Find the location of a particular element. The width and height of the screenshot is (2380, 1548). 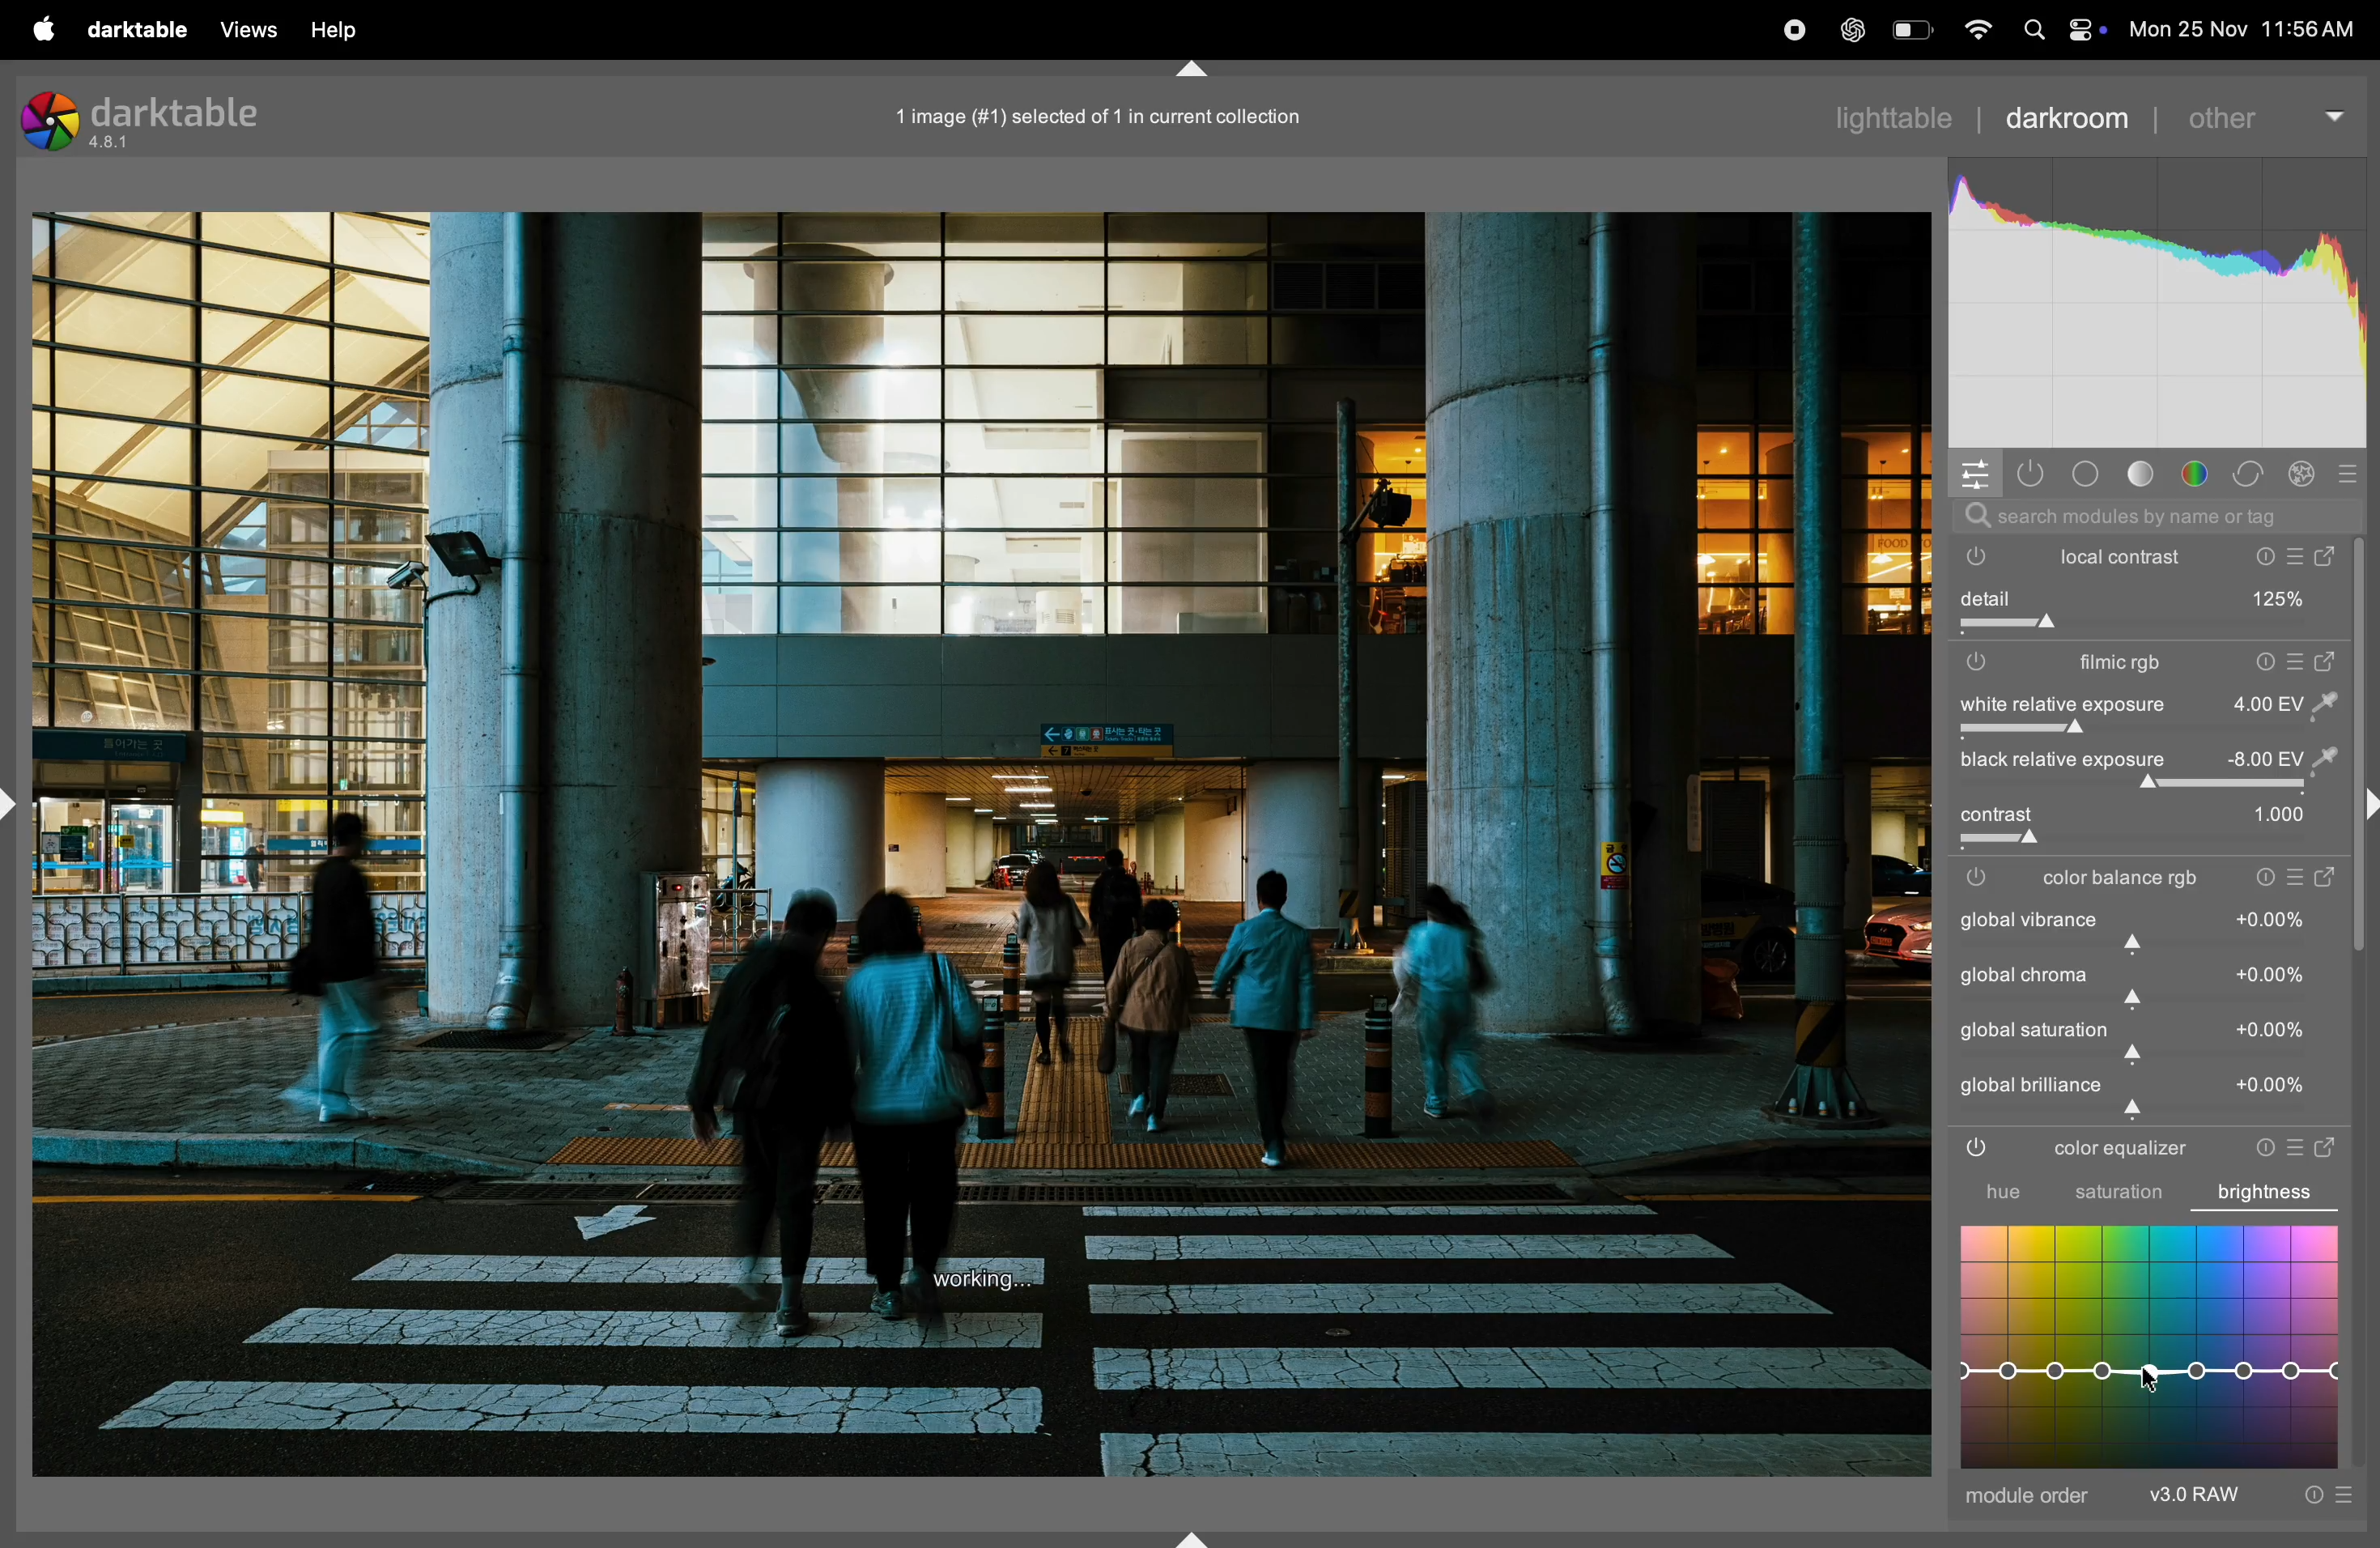

record is located at coordinates (1797, 28).